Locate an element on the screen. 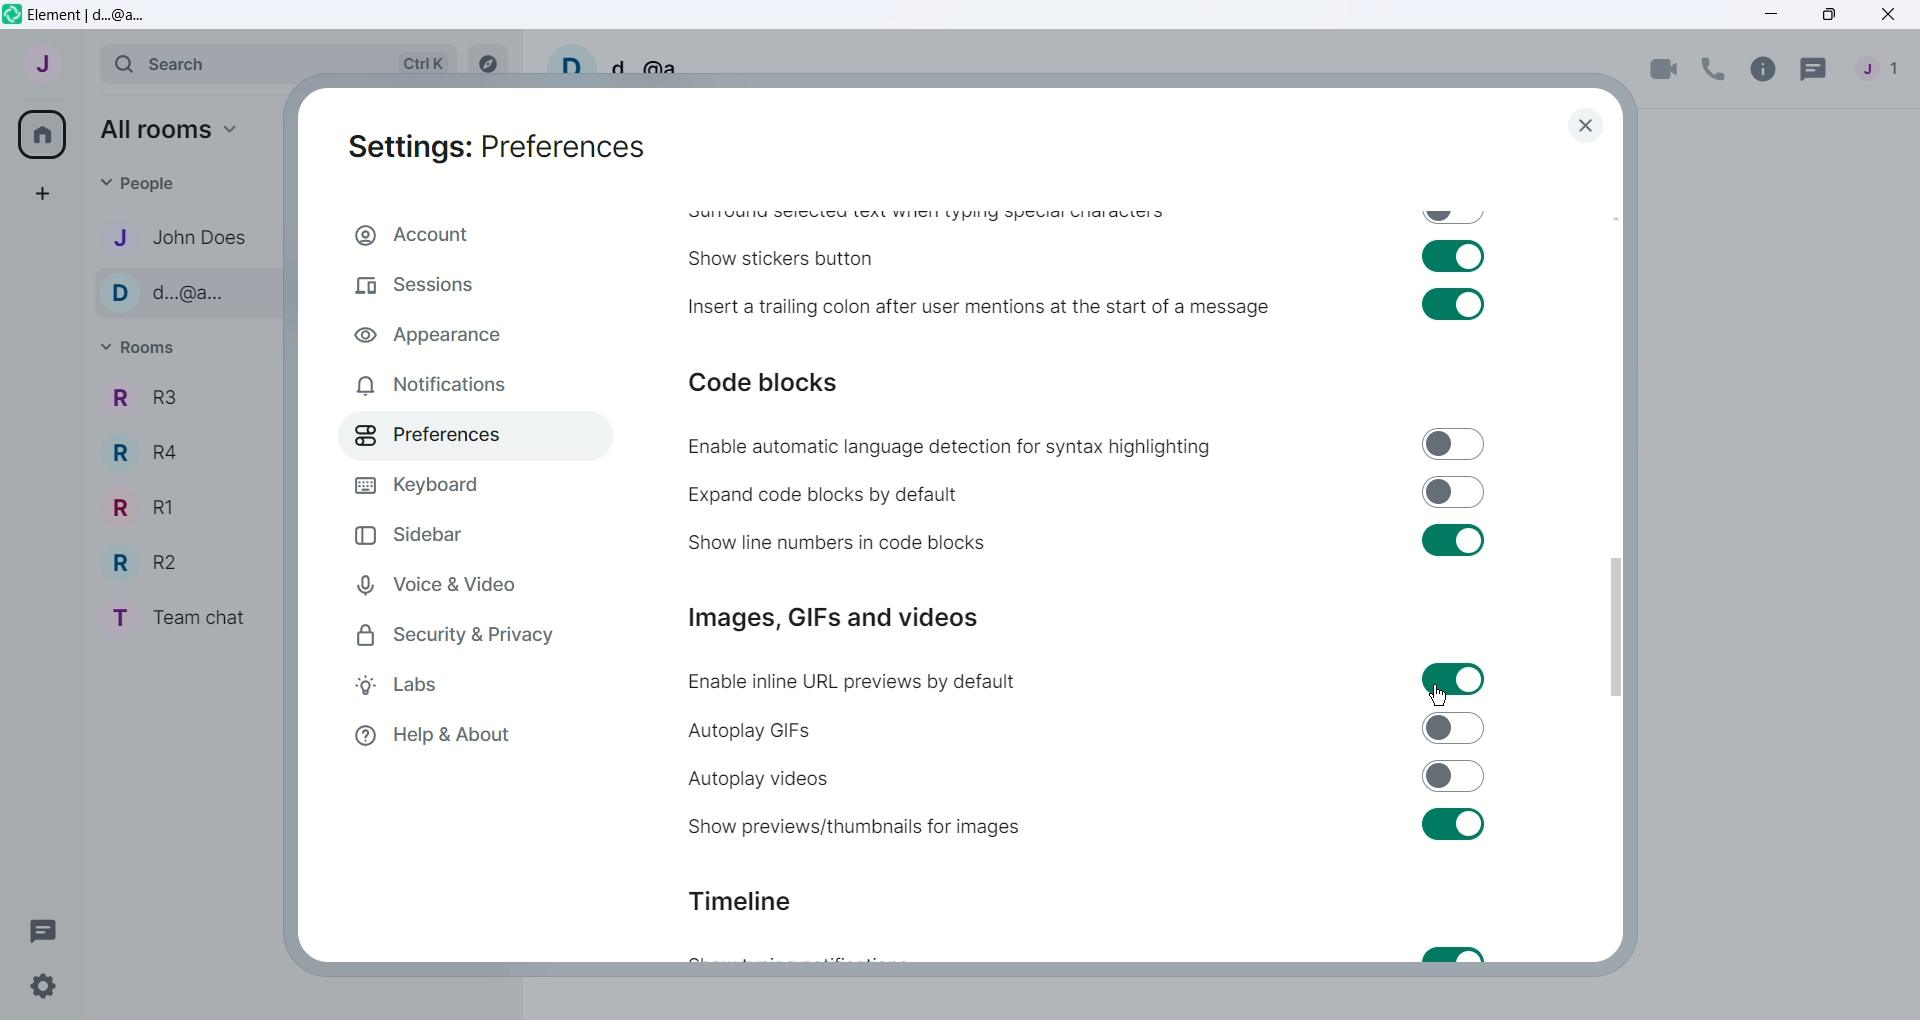  User menu is located at coordinates (44, 61).